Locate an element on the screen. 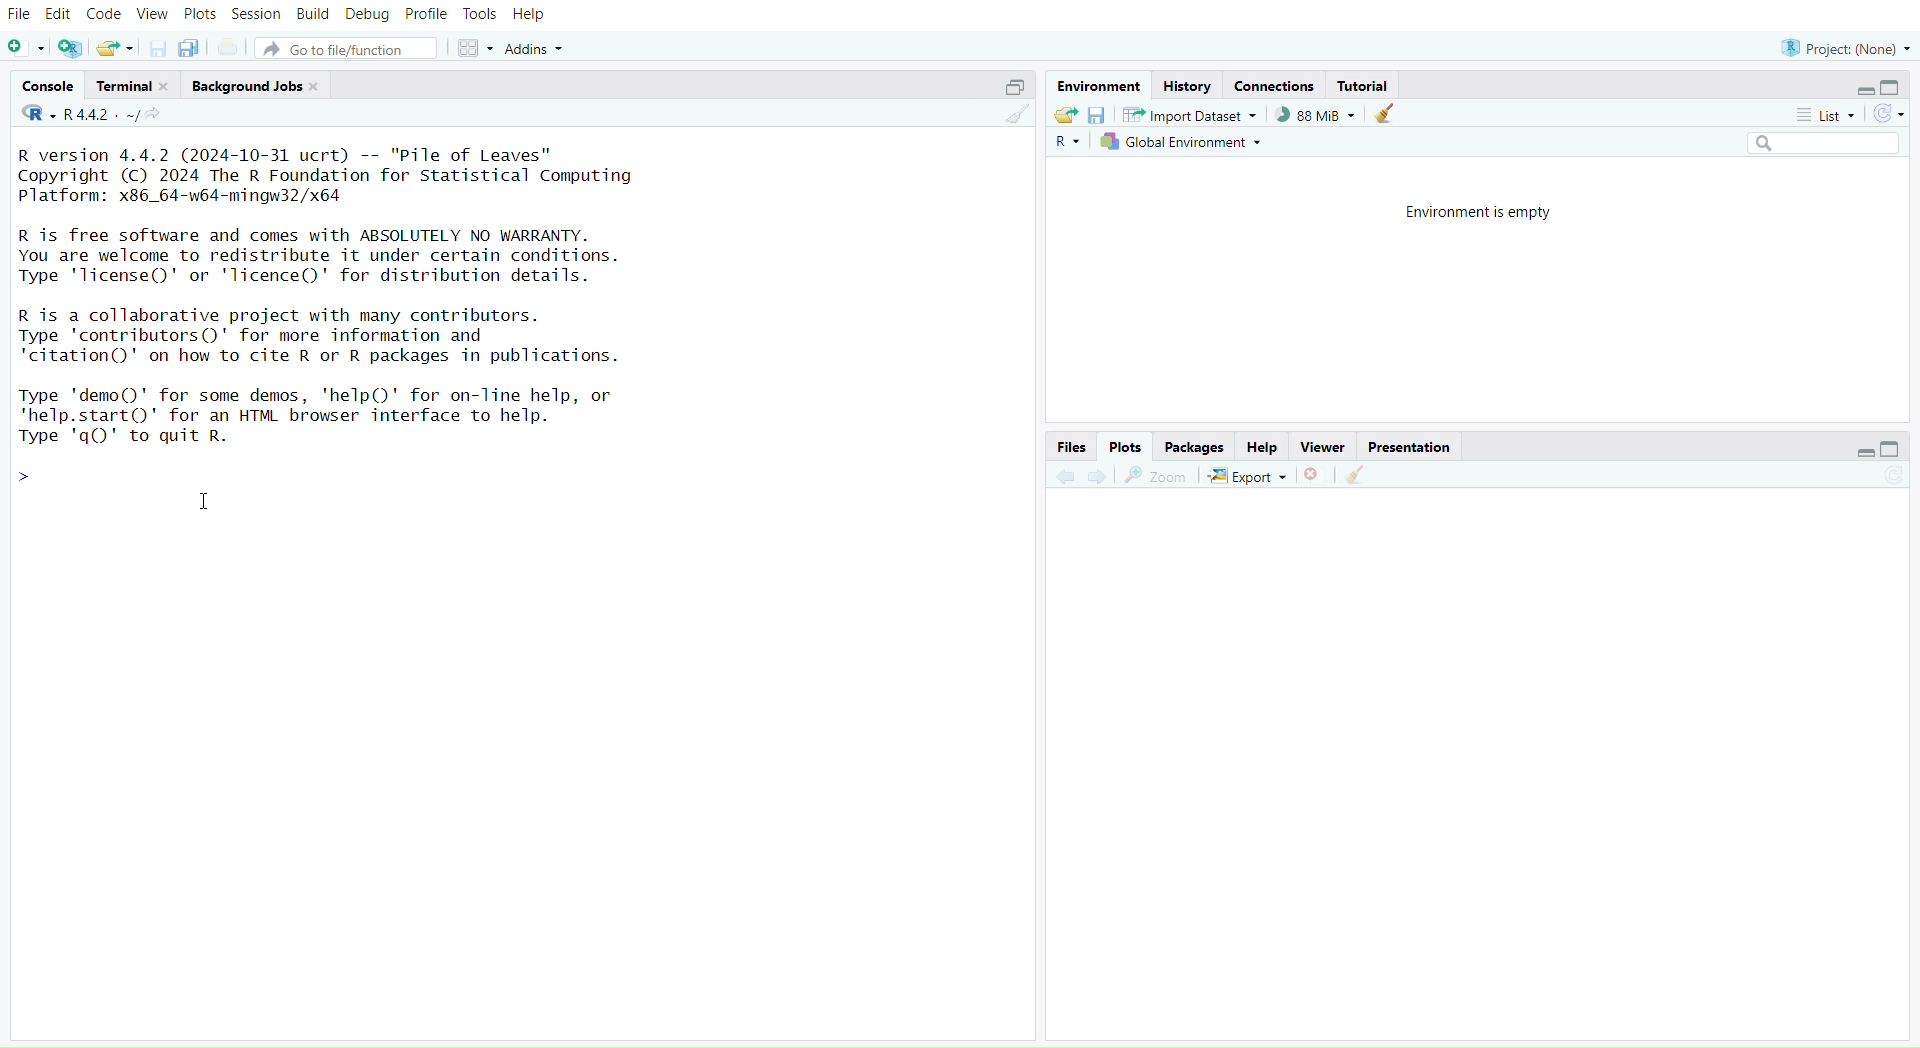 The width and height of the screenshot is (1920, 1048). forward is located at coordinates (1105, 477).